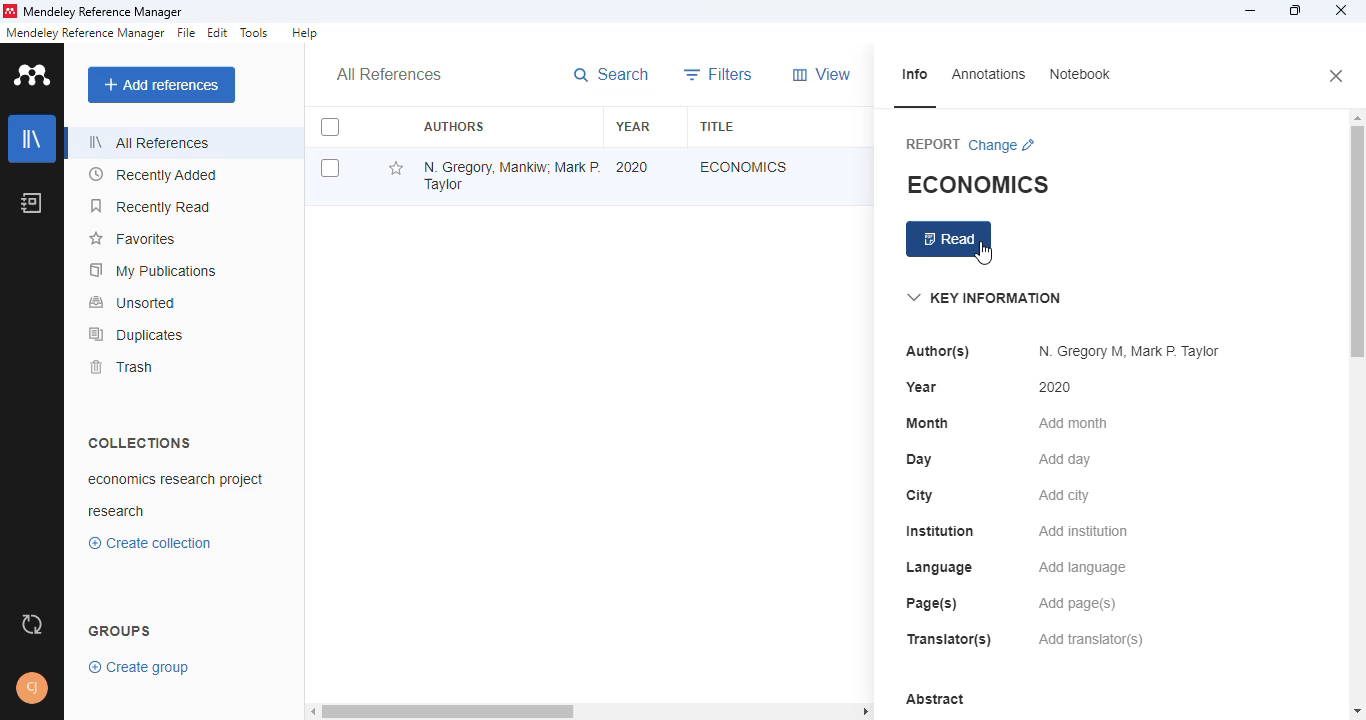  What do you see at coordinates (940, 568) in the screenshot?
I see `language` at bounding box center [940, 568].